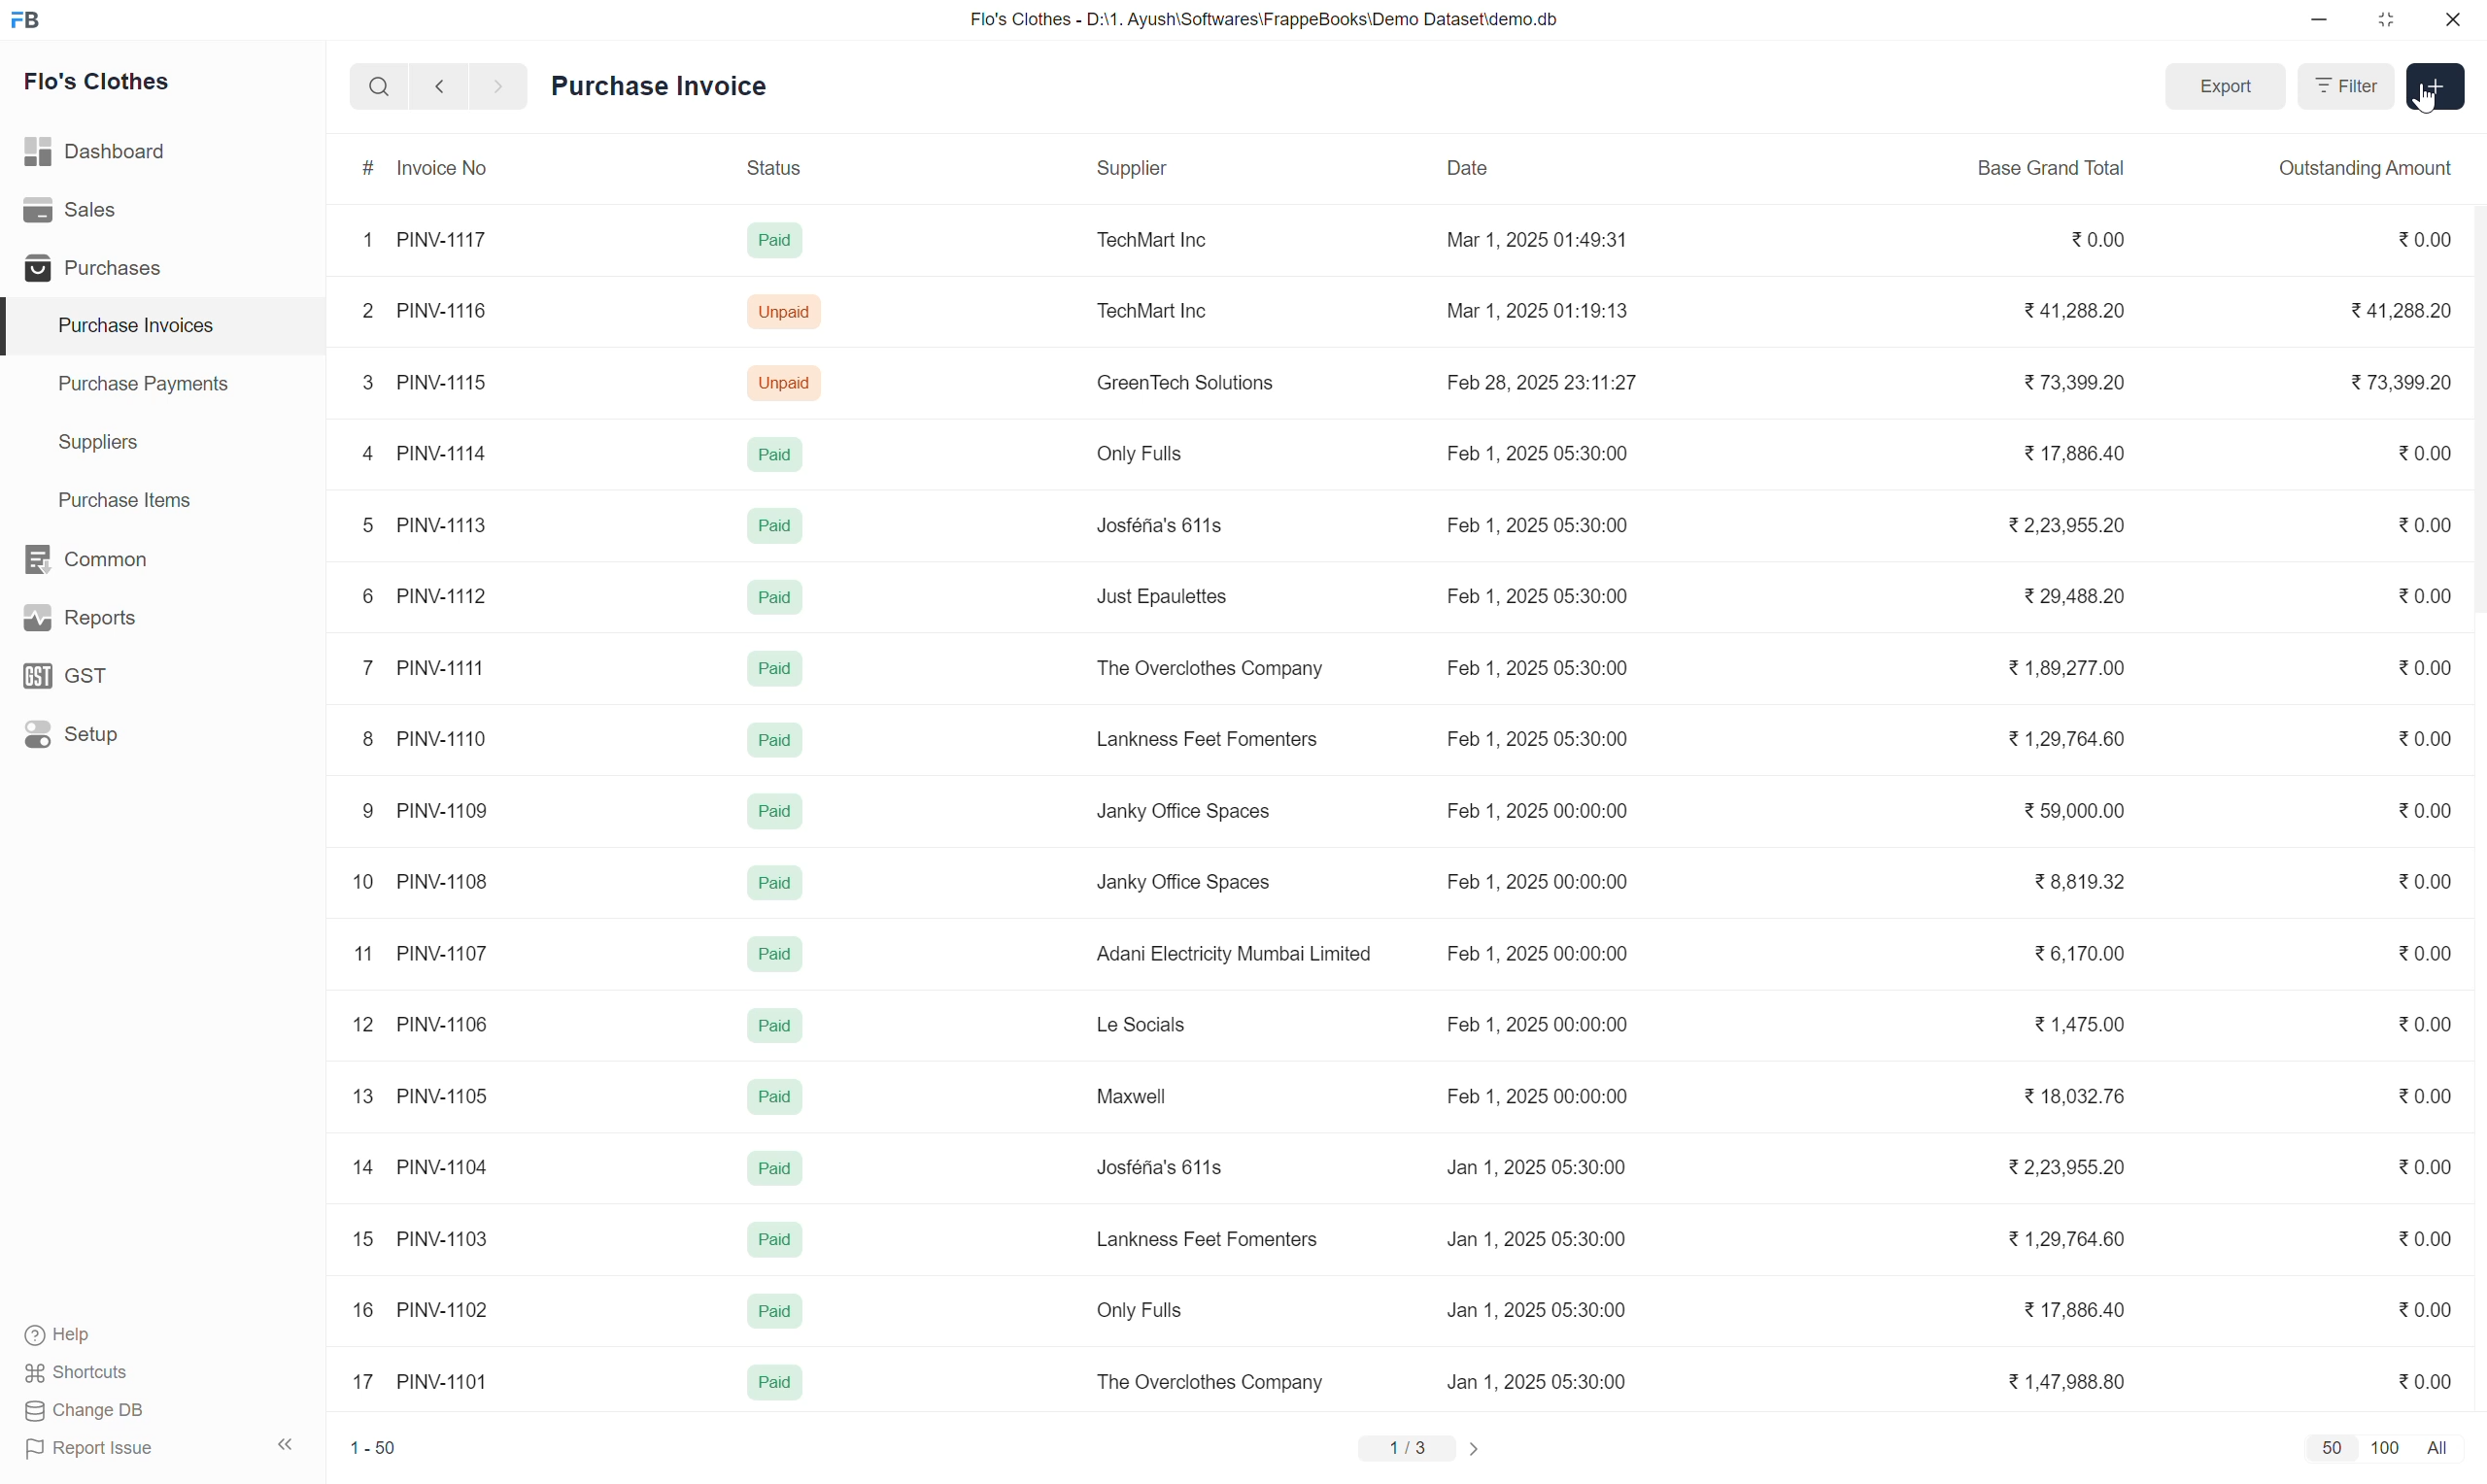 Image resolution: width=2487 pixels, height=1484 pixels. What do you see at coordinates (774, 952) in the screenshot?
I see `Paid` at bounding box center [774, 952].